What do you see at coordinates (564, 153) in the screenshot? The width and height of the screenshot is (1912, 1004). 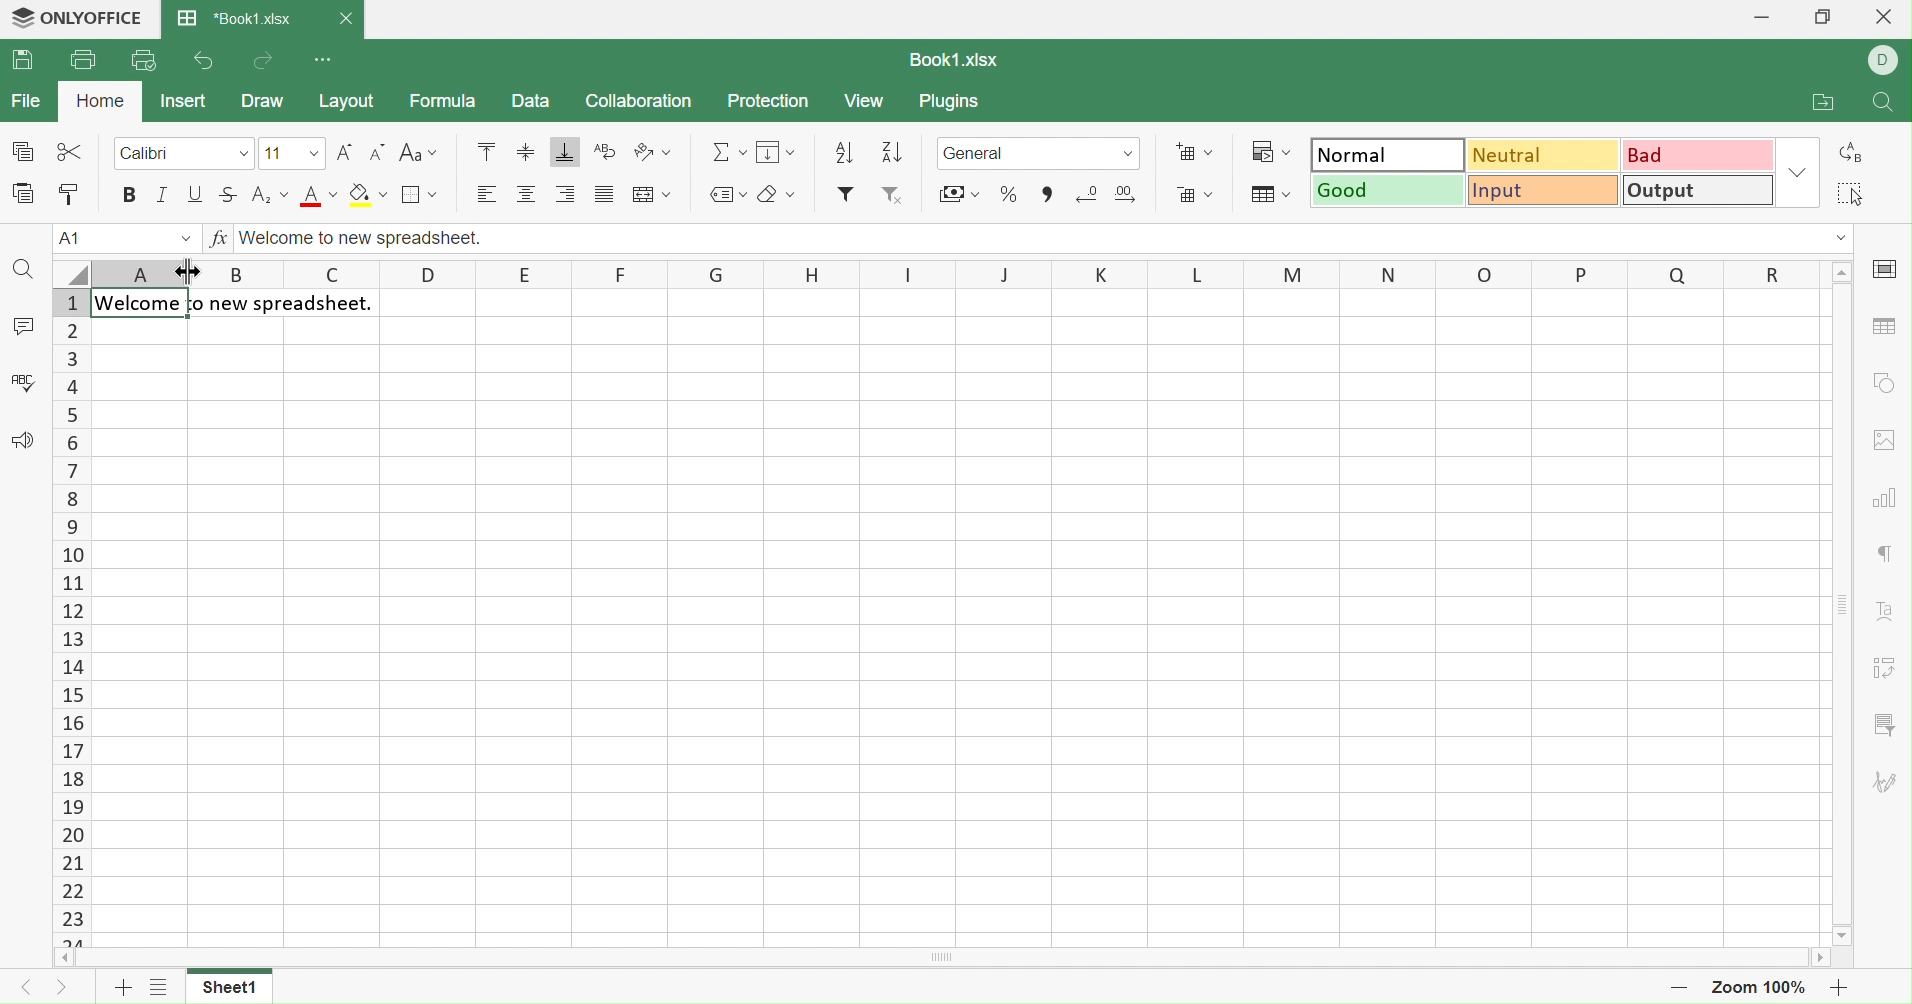 I see `Align Bottom` at bounding box center [564, 153].